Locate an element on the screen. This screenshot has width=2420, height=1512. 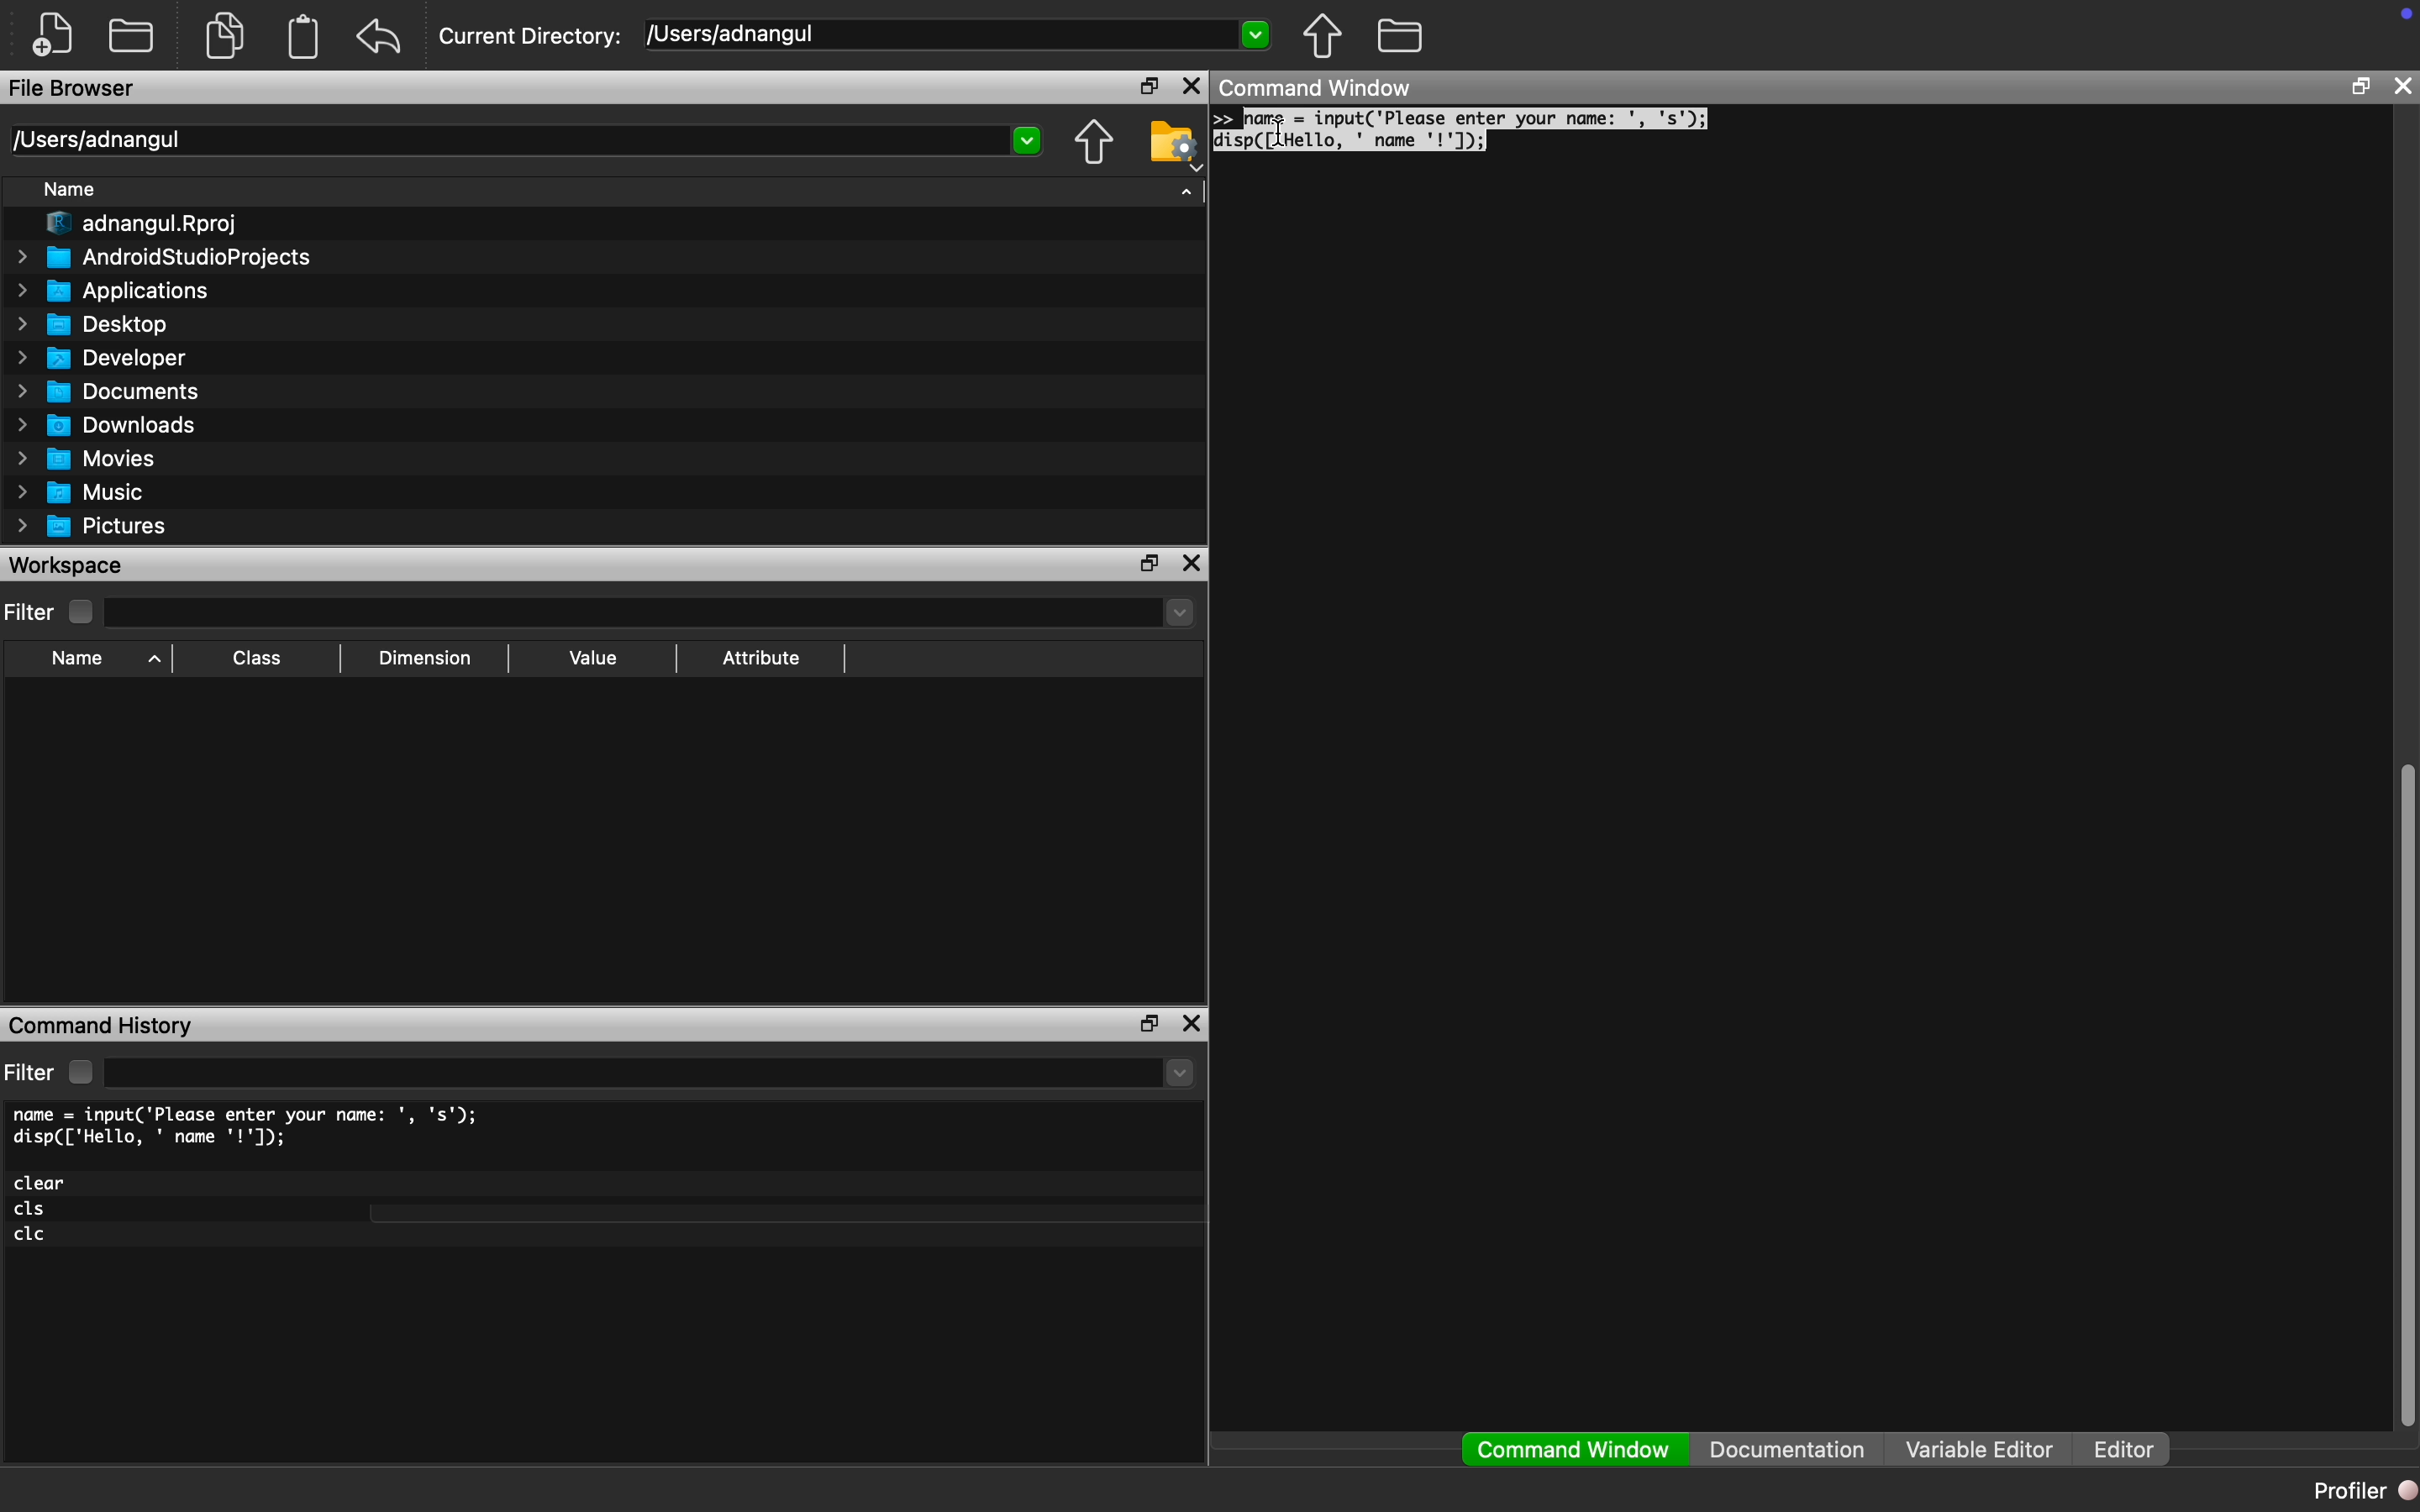
Applications is located at coordinates (115, 291).